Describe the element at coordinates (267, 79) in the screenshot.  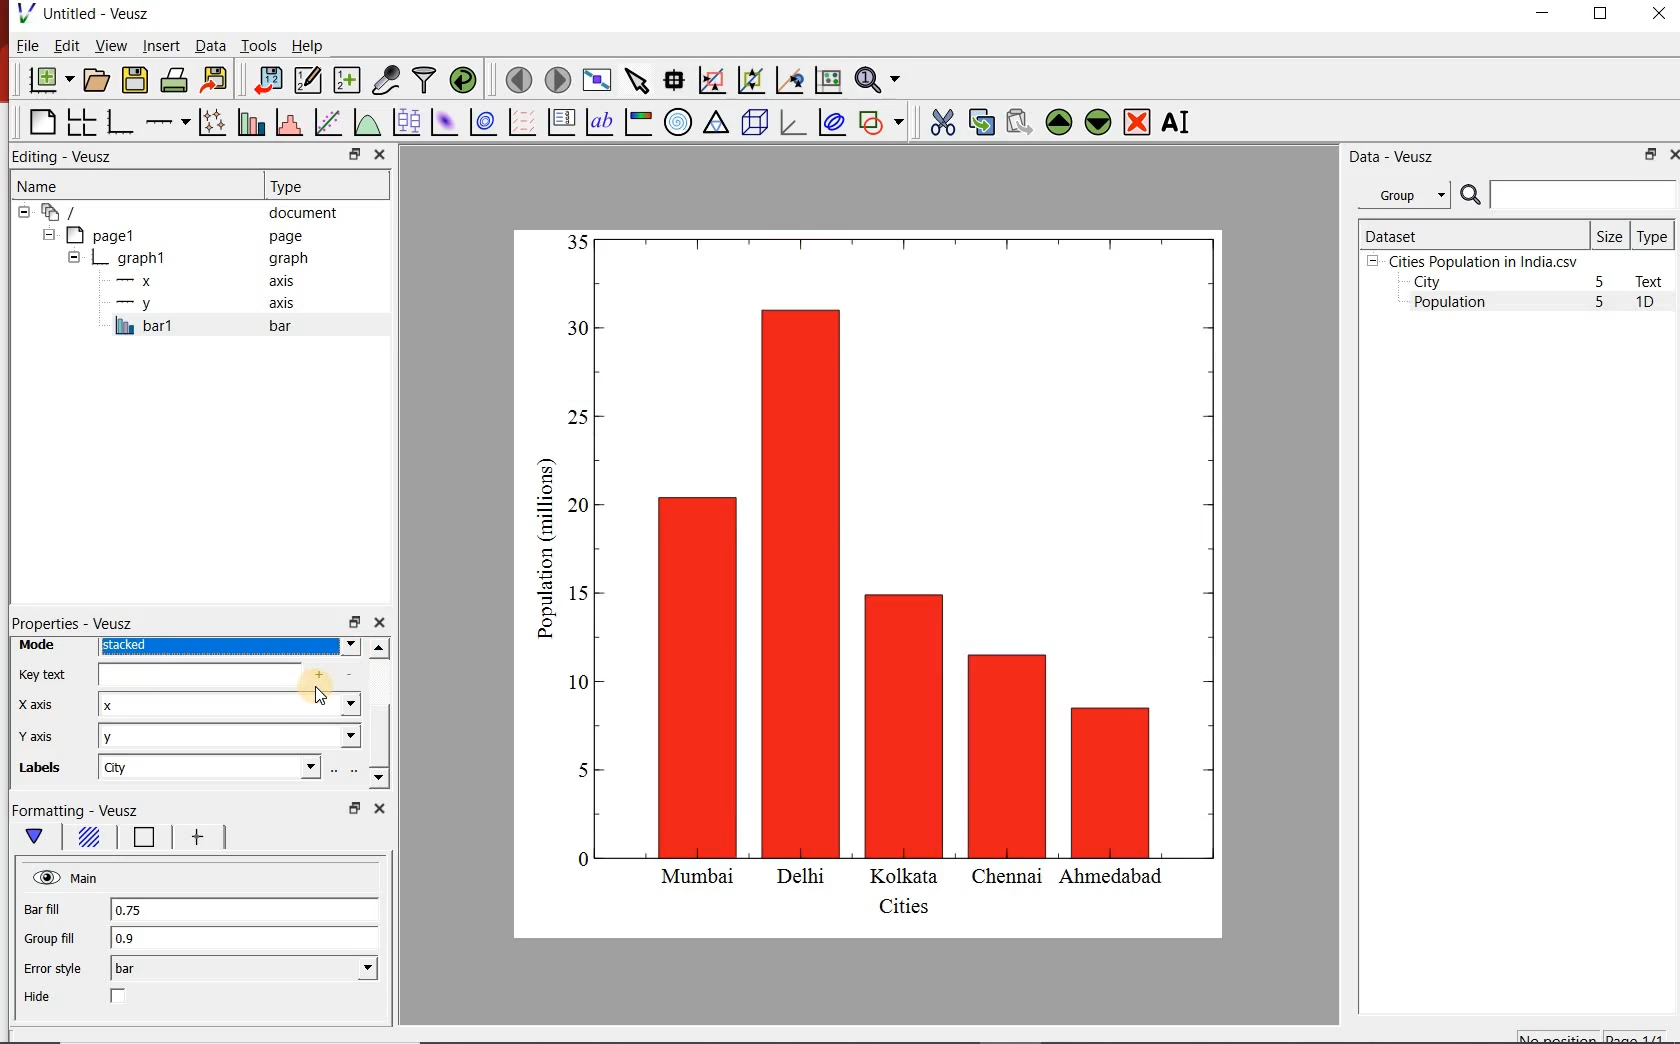
I see `import data into Veusz` at that location.